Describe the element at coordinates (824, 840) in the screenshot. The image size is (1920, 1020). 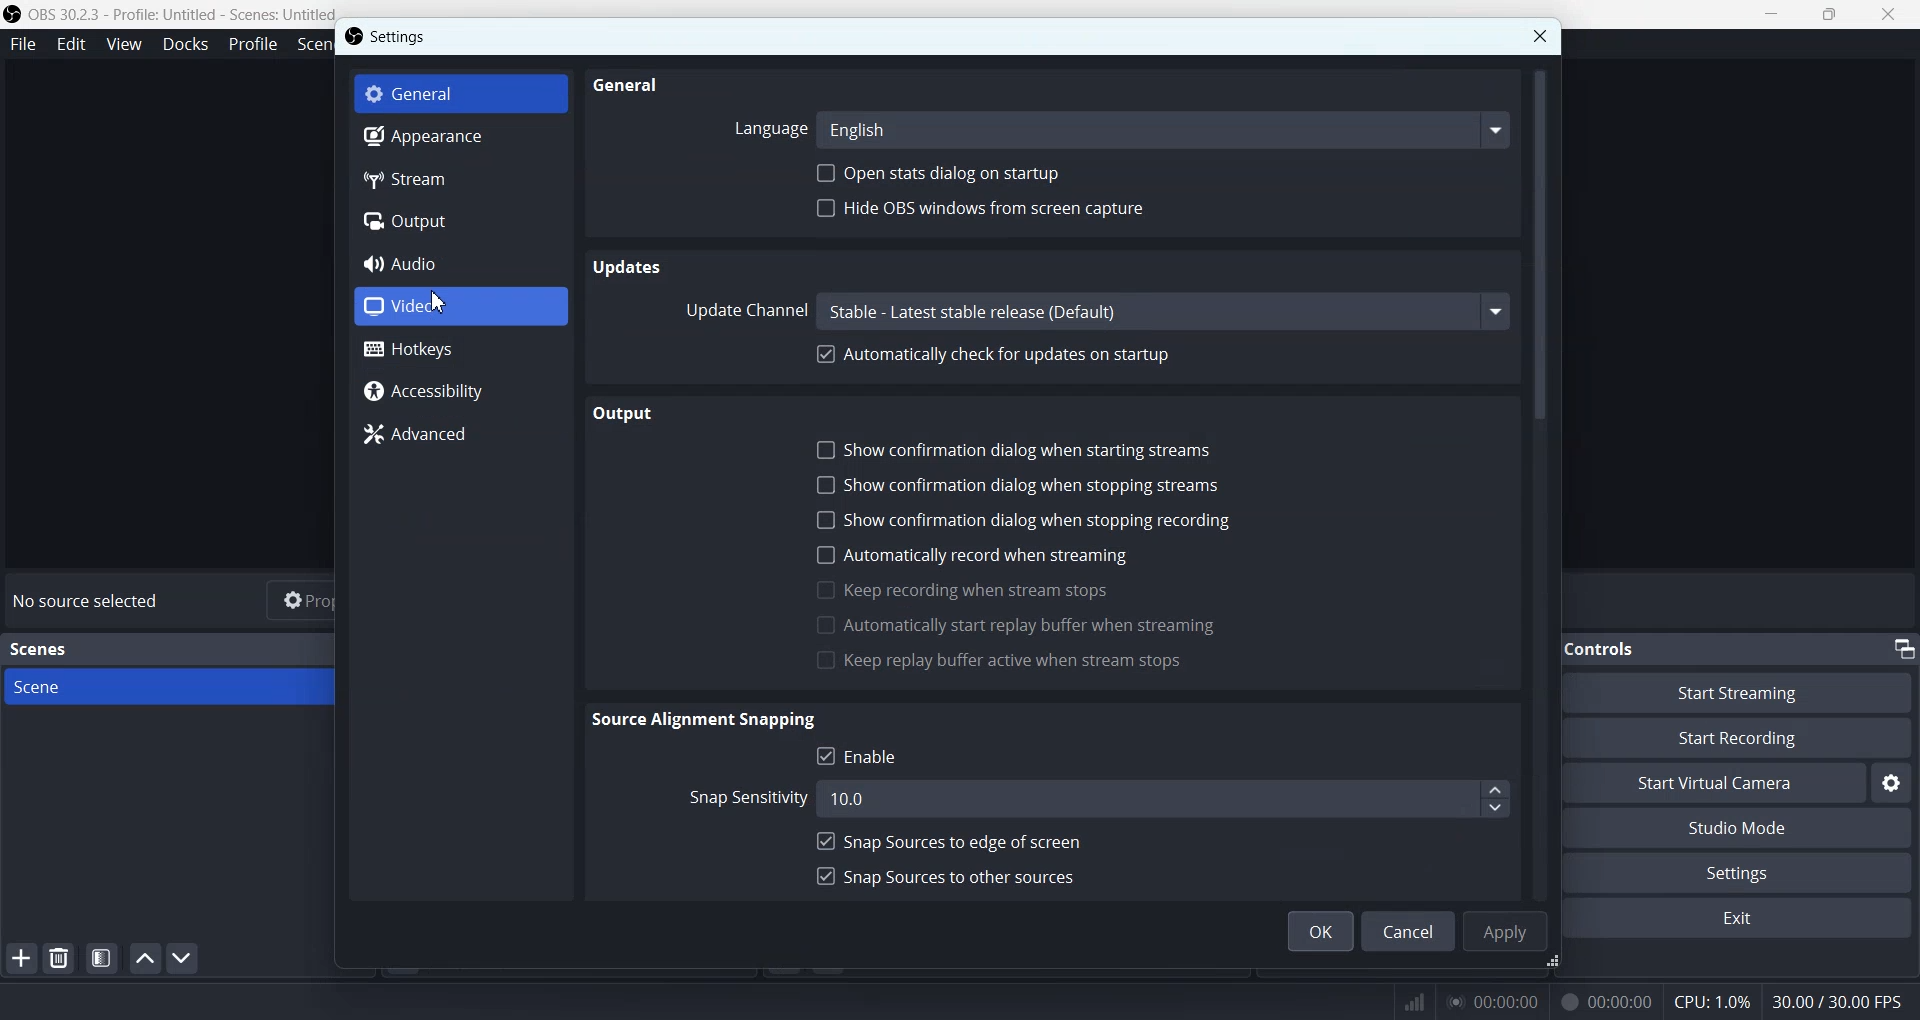
I see `checkbox` at that location.